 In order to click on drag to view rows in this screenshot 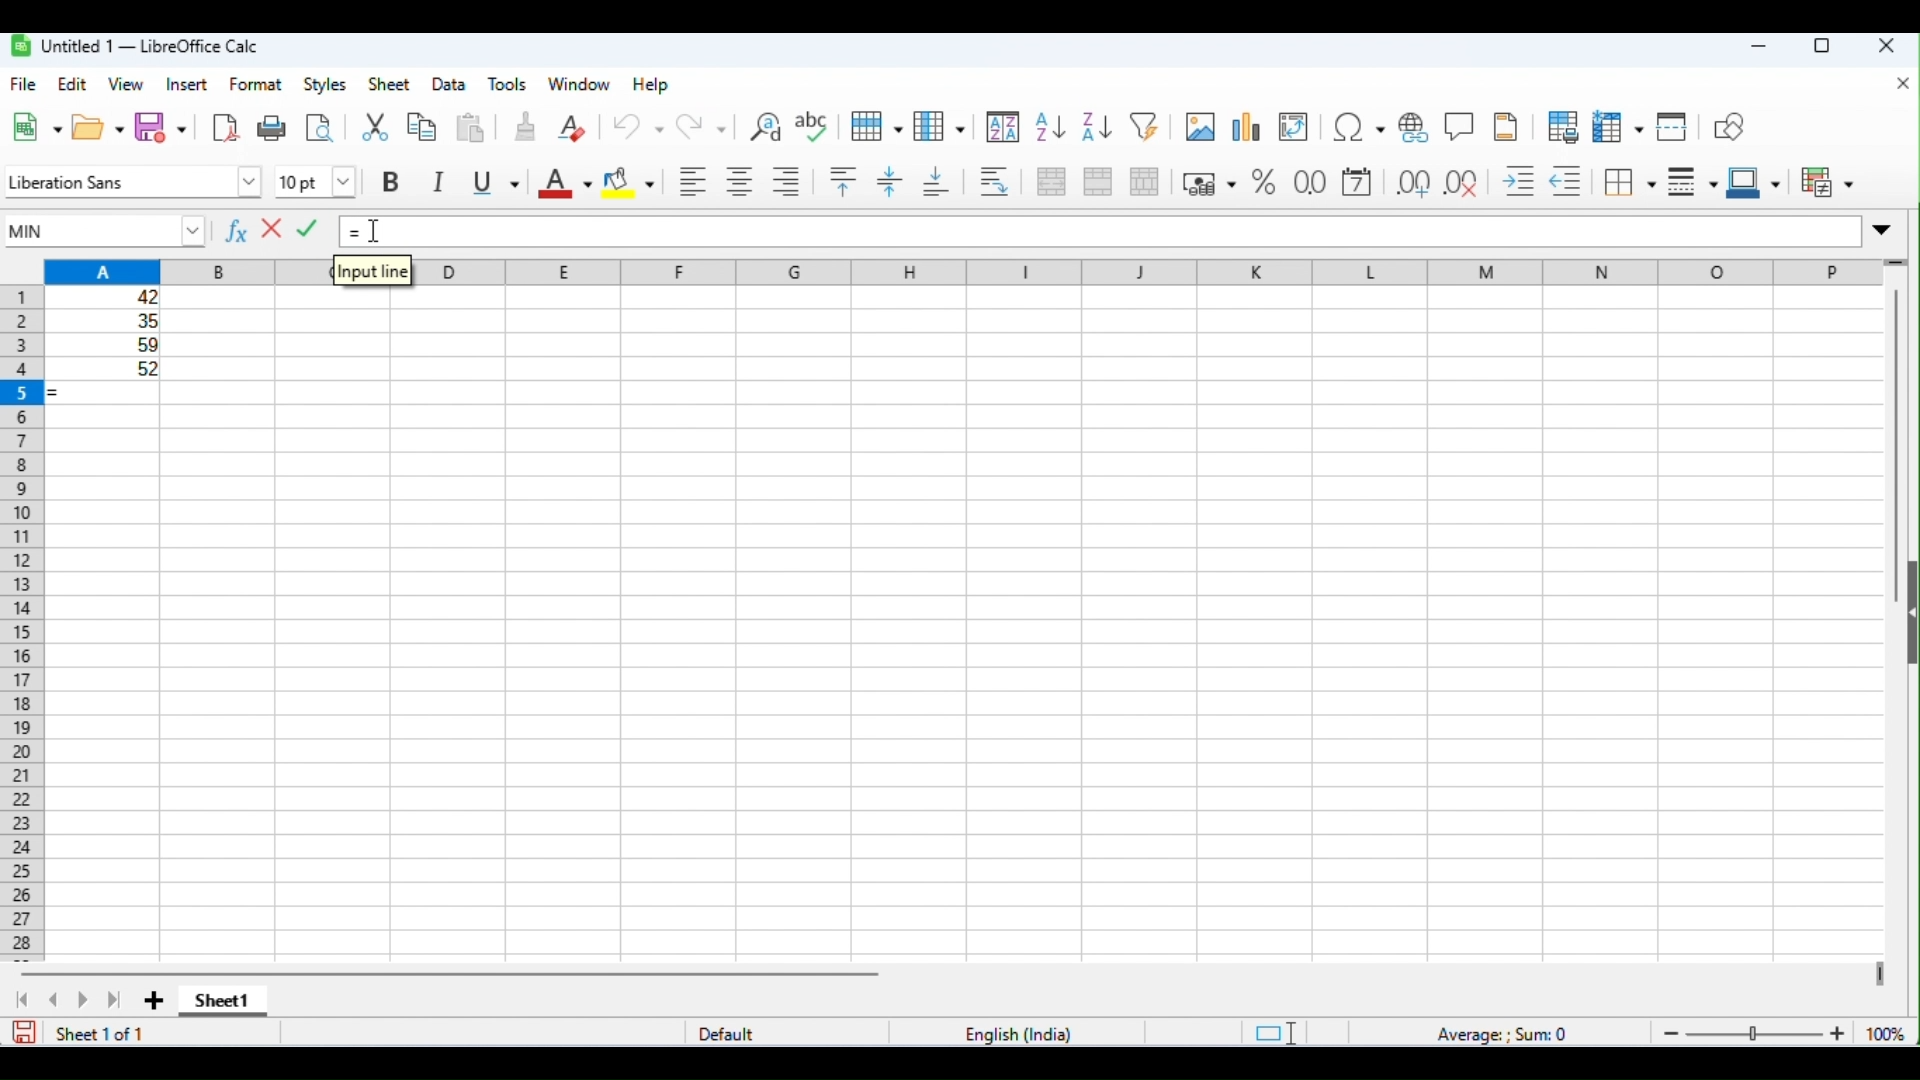, I will do `click(1896, 260)`.